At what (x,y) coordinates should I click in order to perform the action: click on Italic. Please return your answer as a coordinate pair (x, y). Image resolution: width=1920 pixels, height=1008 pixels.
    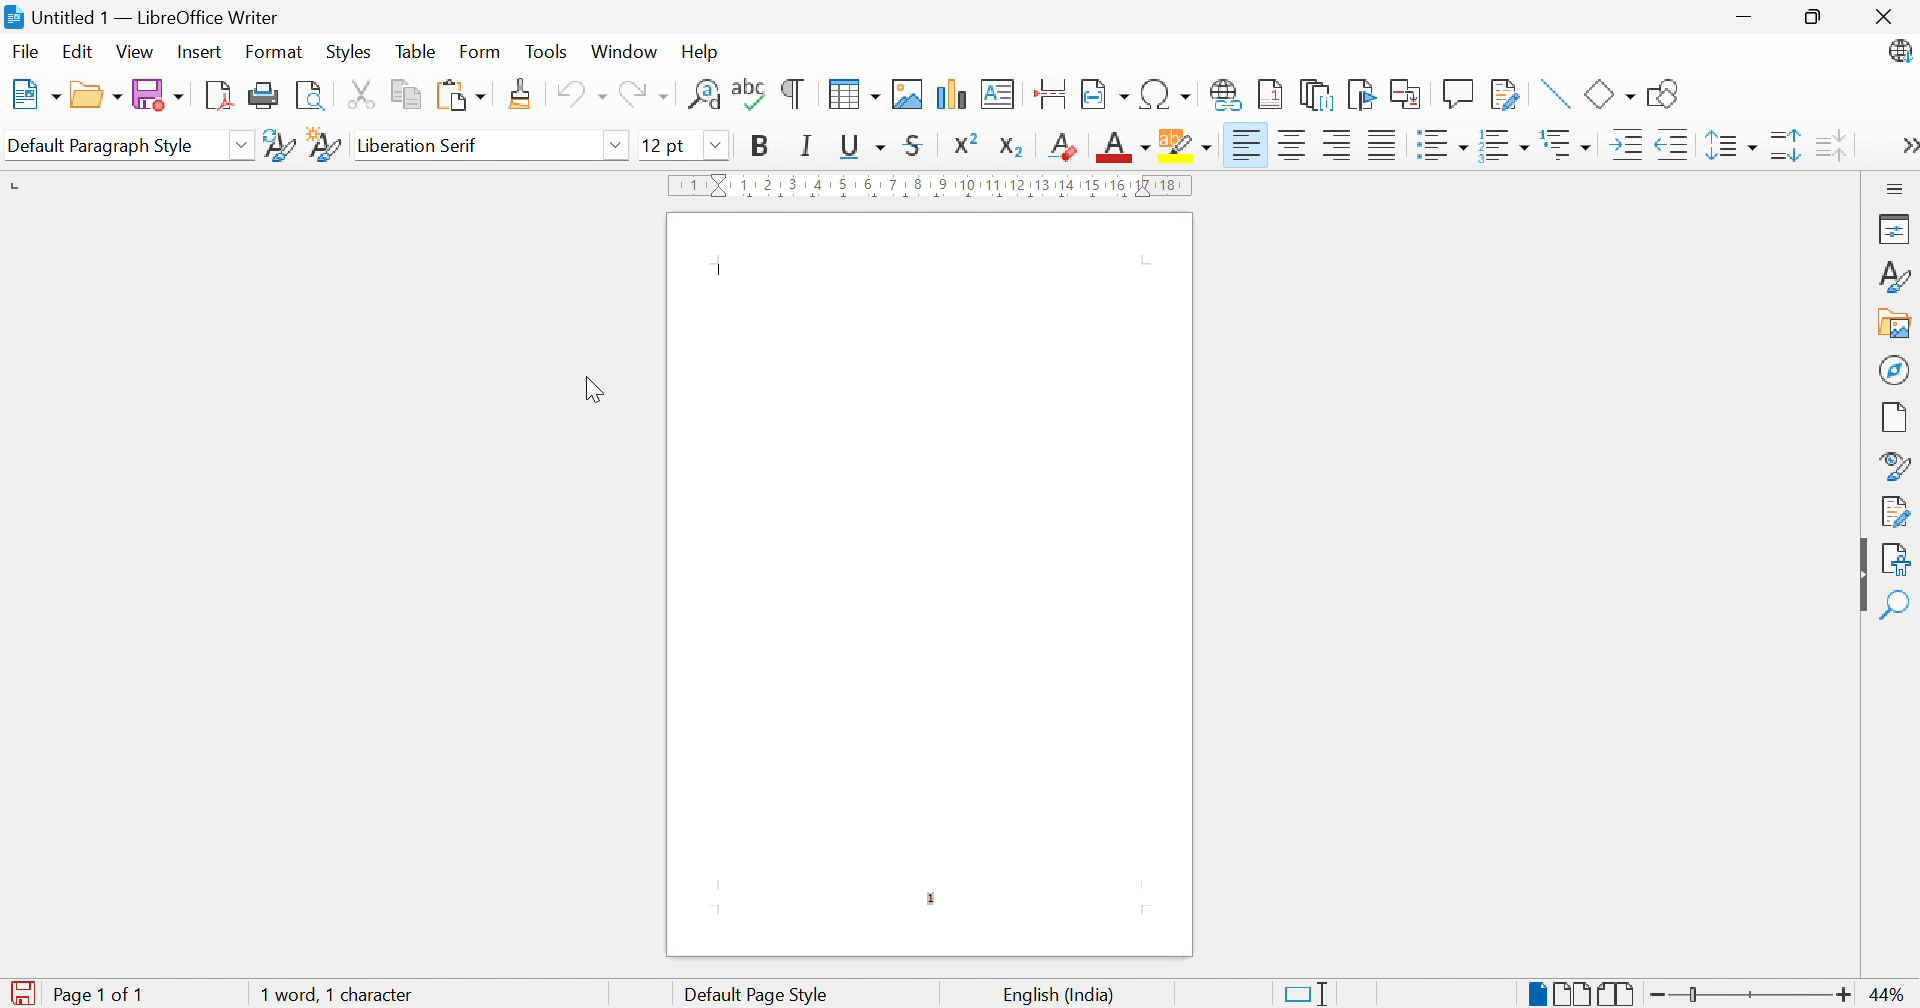
    Looking at the image, I should click on (803, 145).